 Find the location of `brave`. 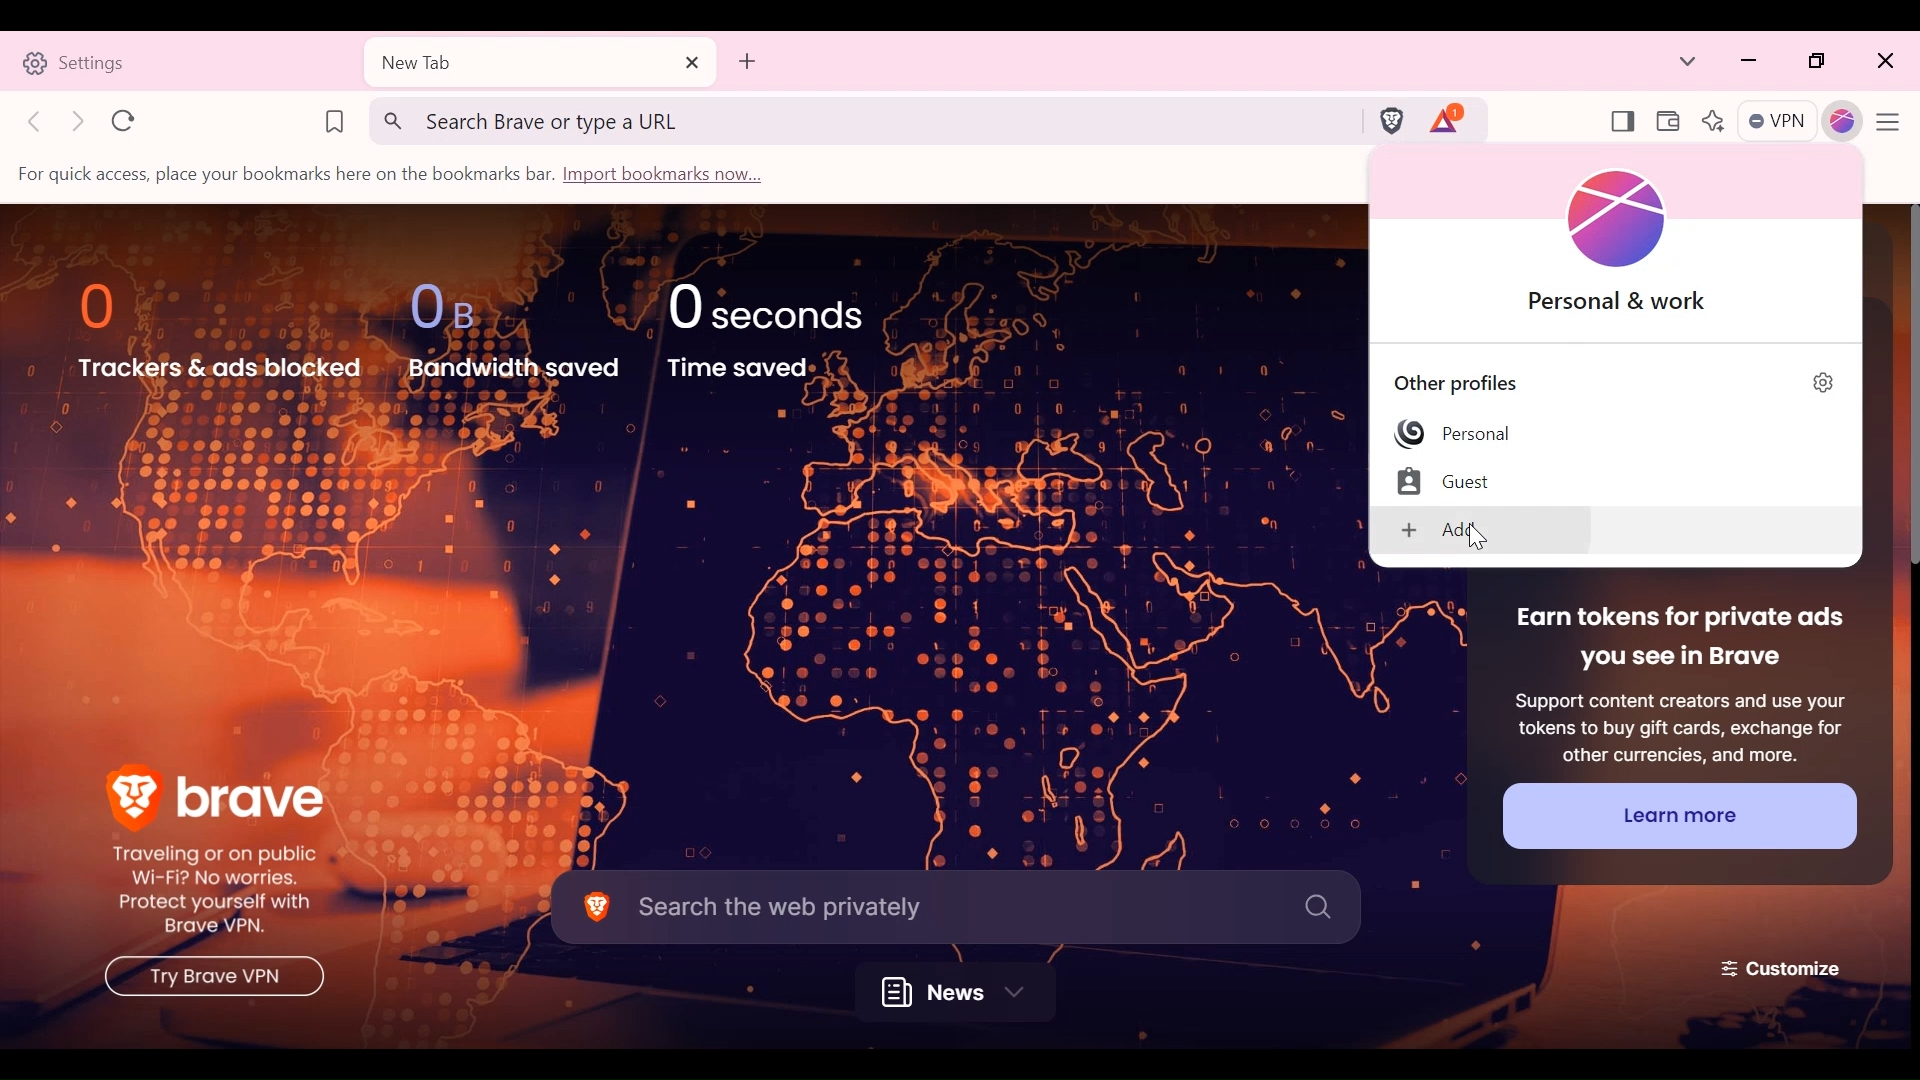

brave is located at coordinates (218, 791).